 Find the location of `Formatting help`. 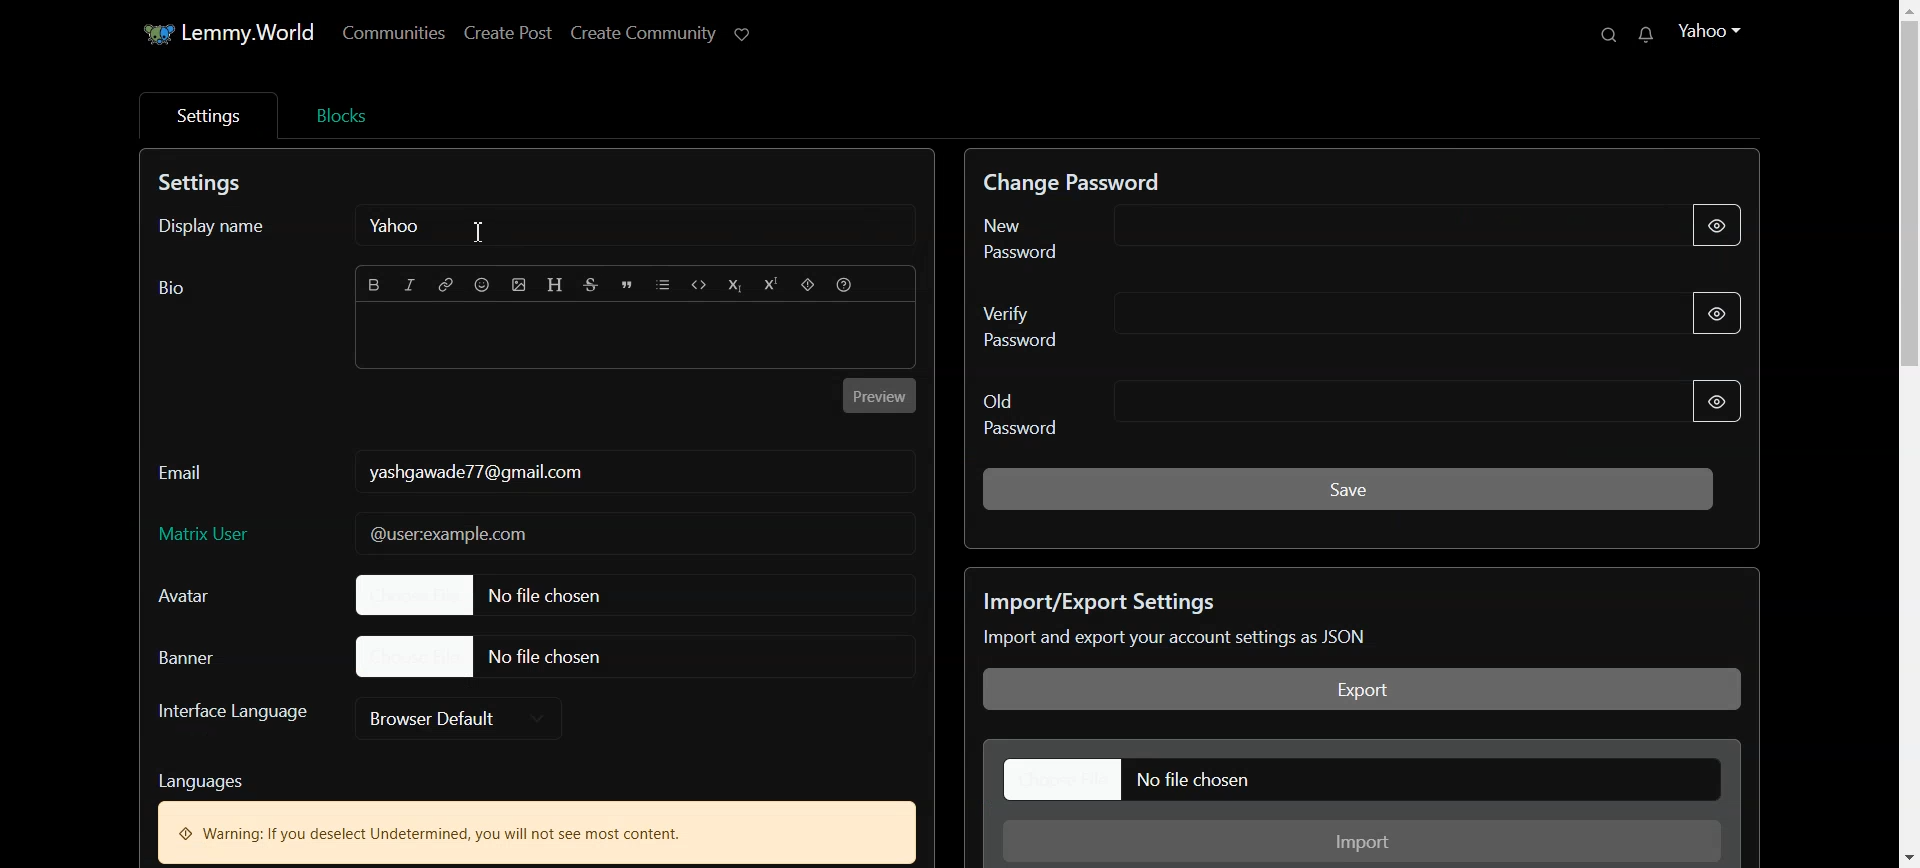

Formatting help is located at coordinates (845, 286).